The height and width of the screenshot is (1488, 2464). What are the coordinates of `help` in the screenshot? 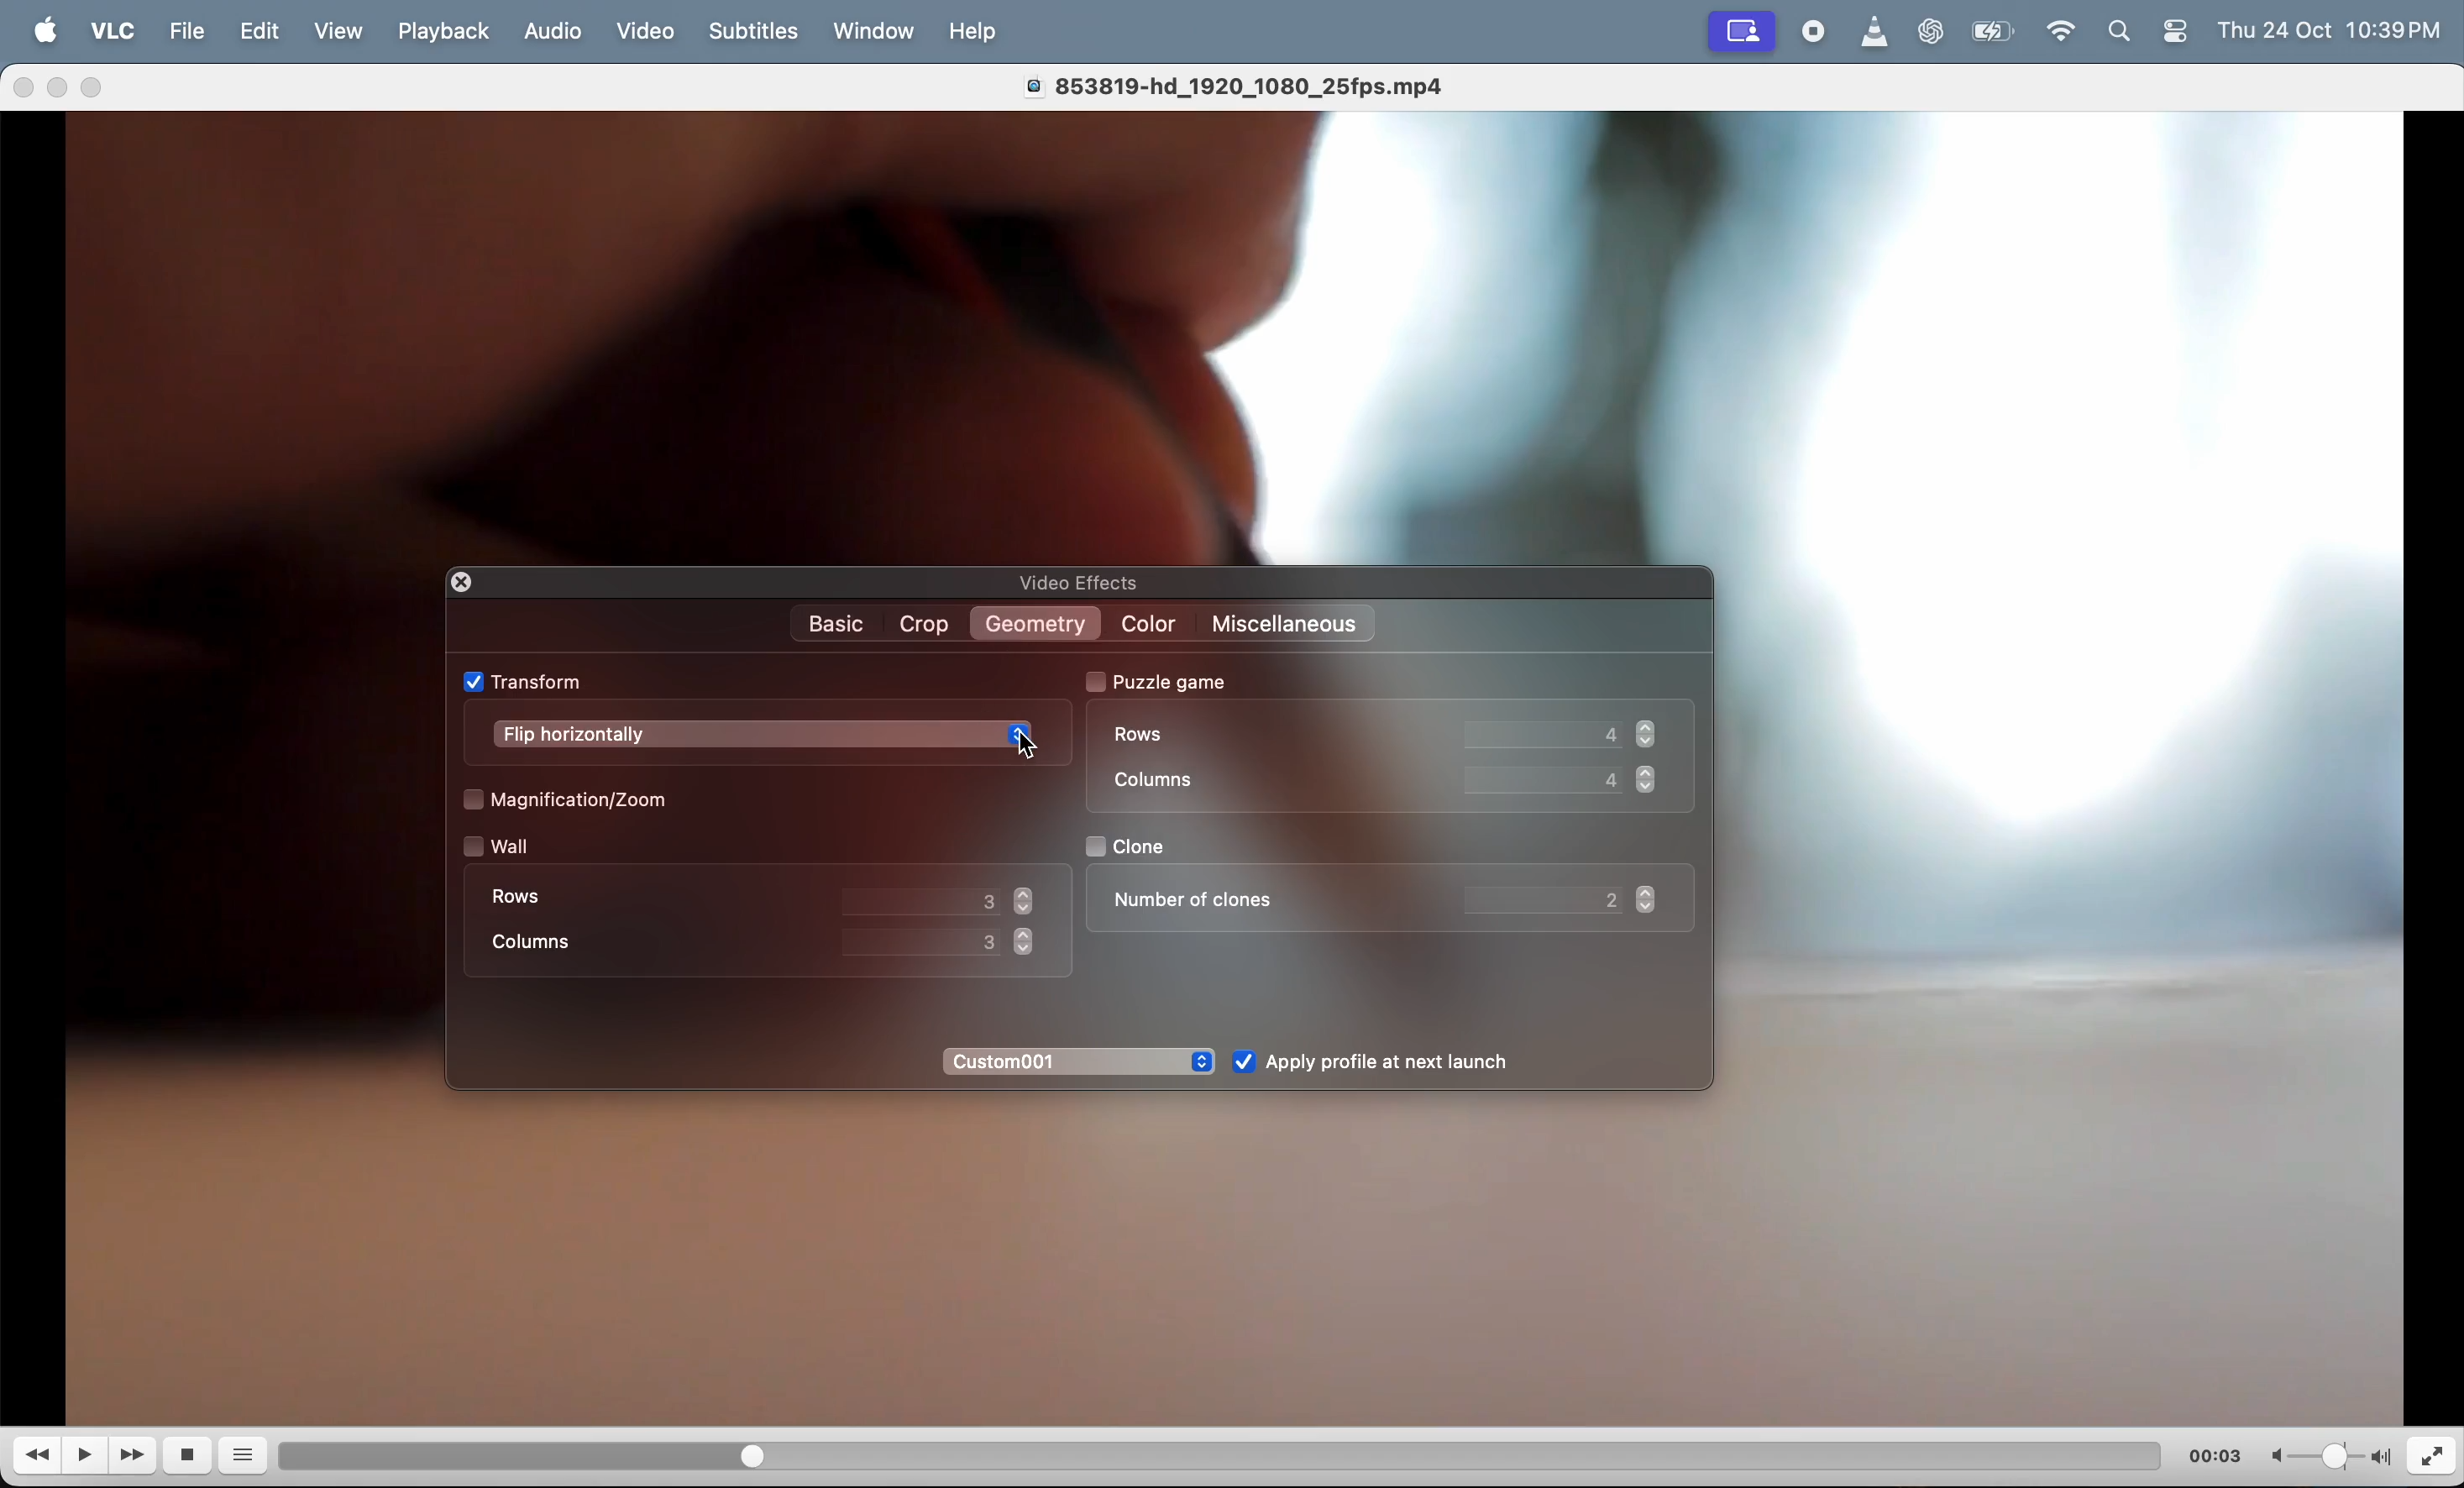 It's located at (978, 34).